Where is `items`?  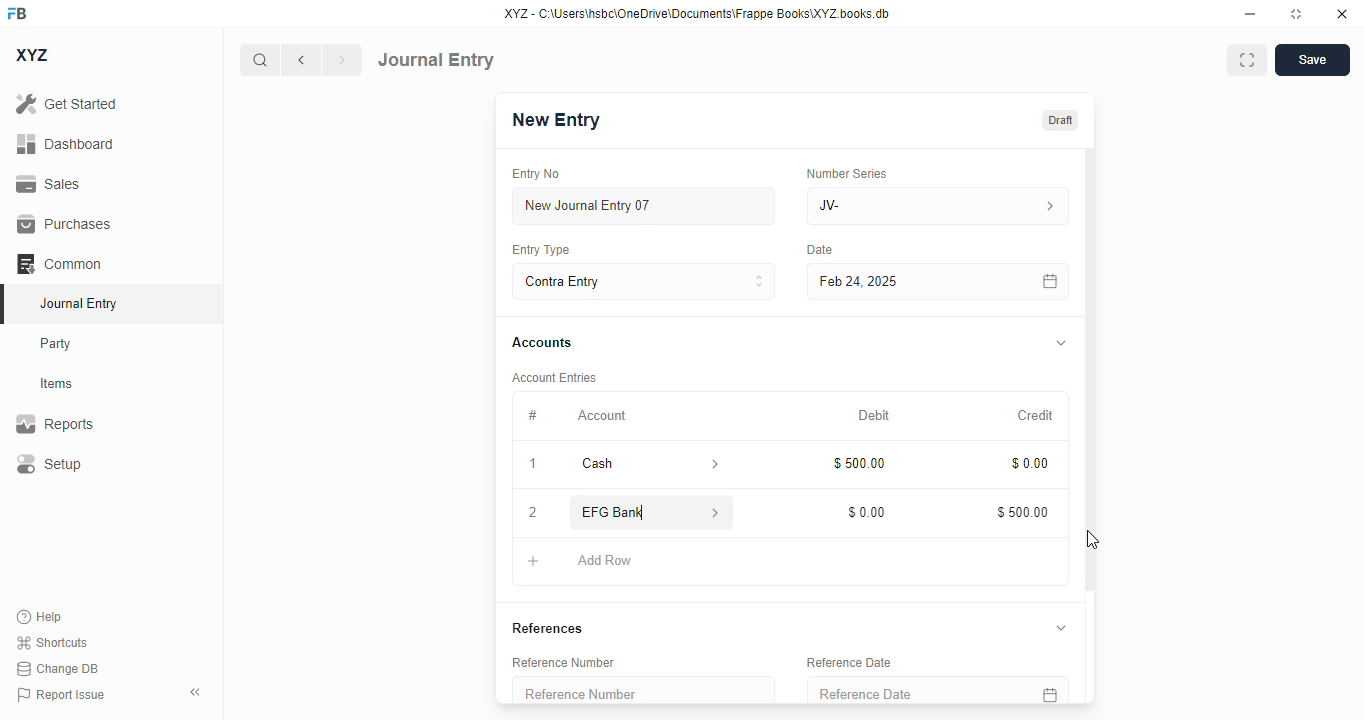
items is located at coordinates (57, 384).